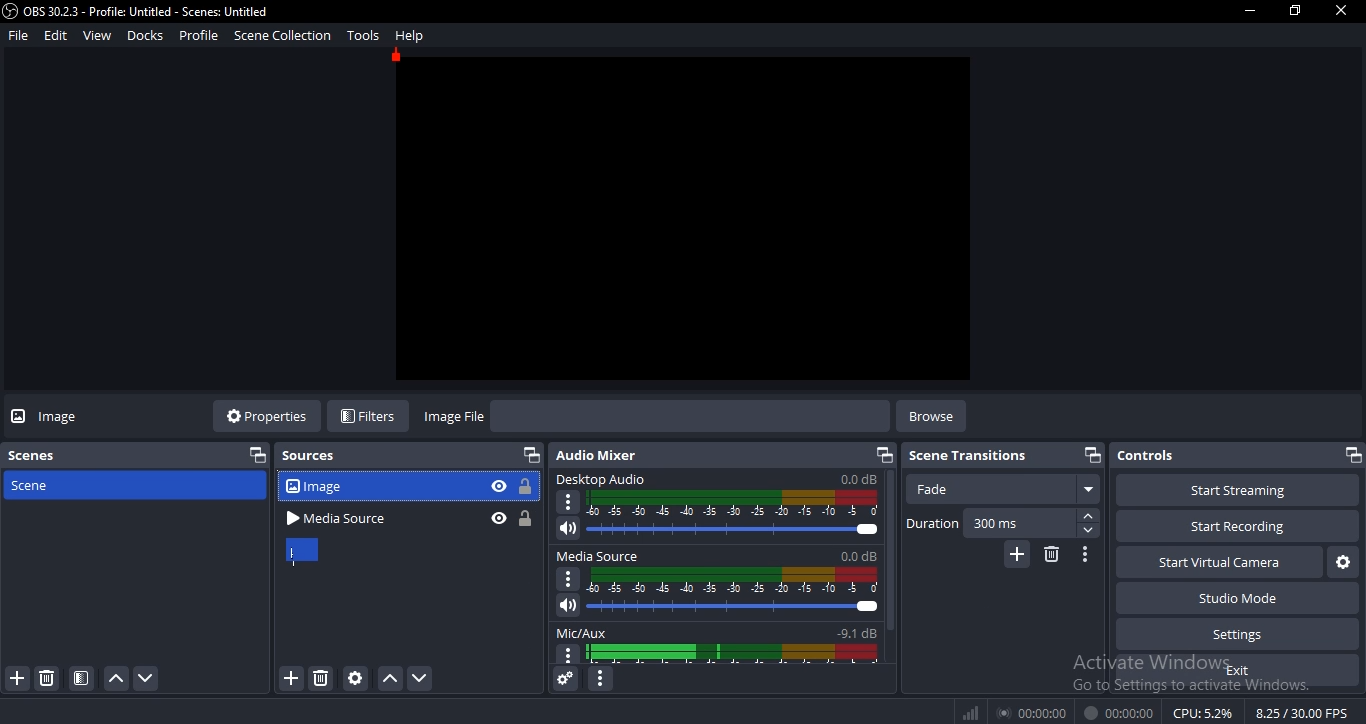 This screenshot has height=724, width=1366. I want to click on delete scene transition, so click(1049, 555).